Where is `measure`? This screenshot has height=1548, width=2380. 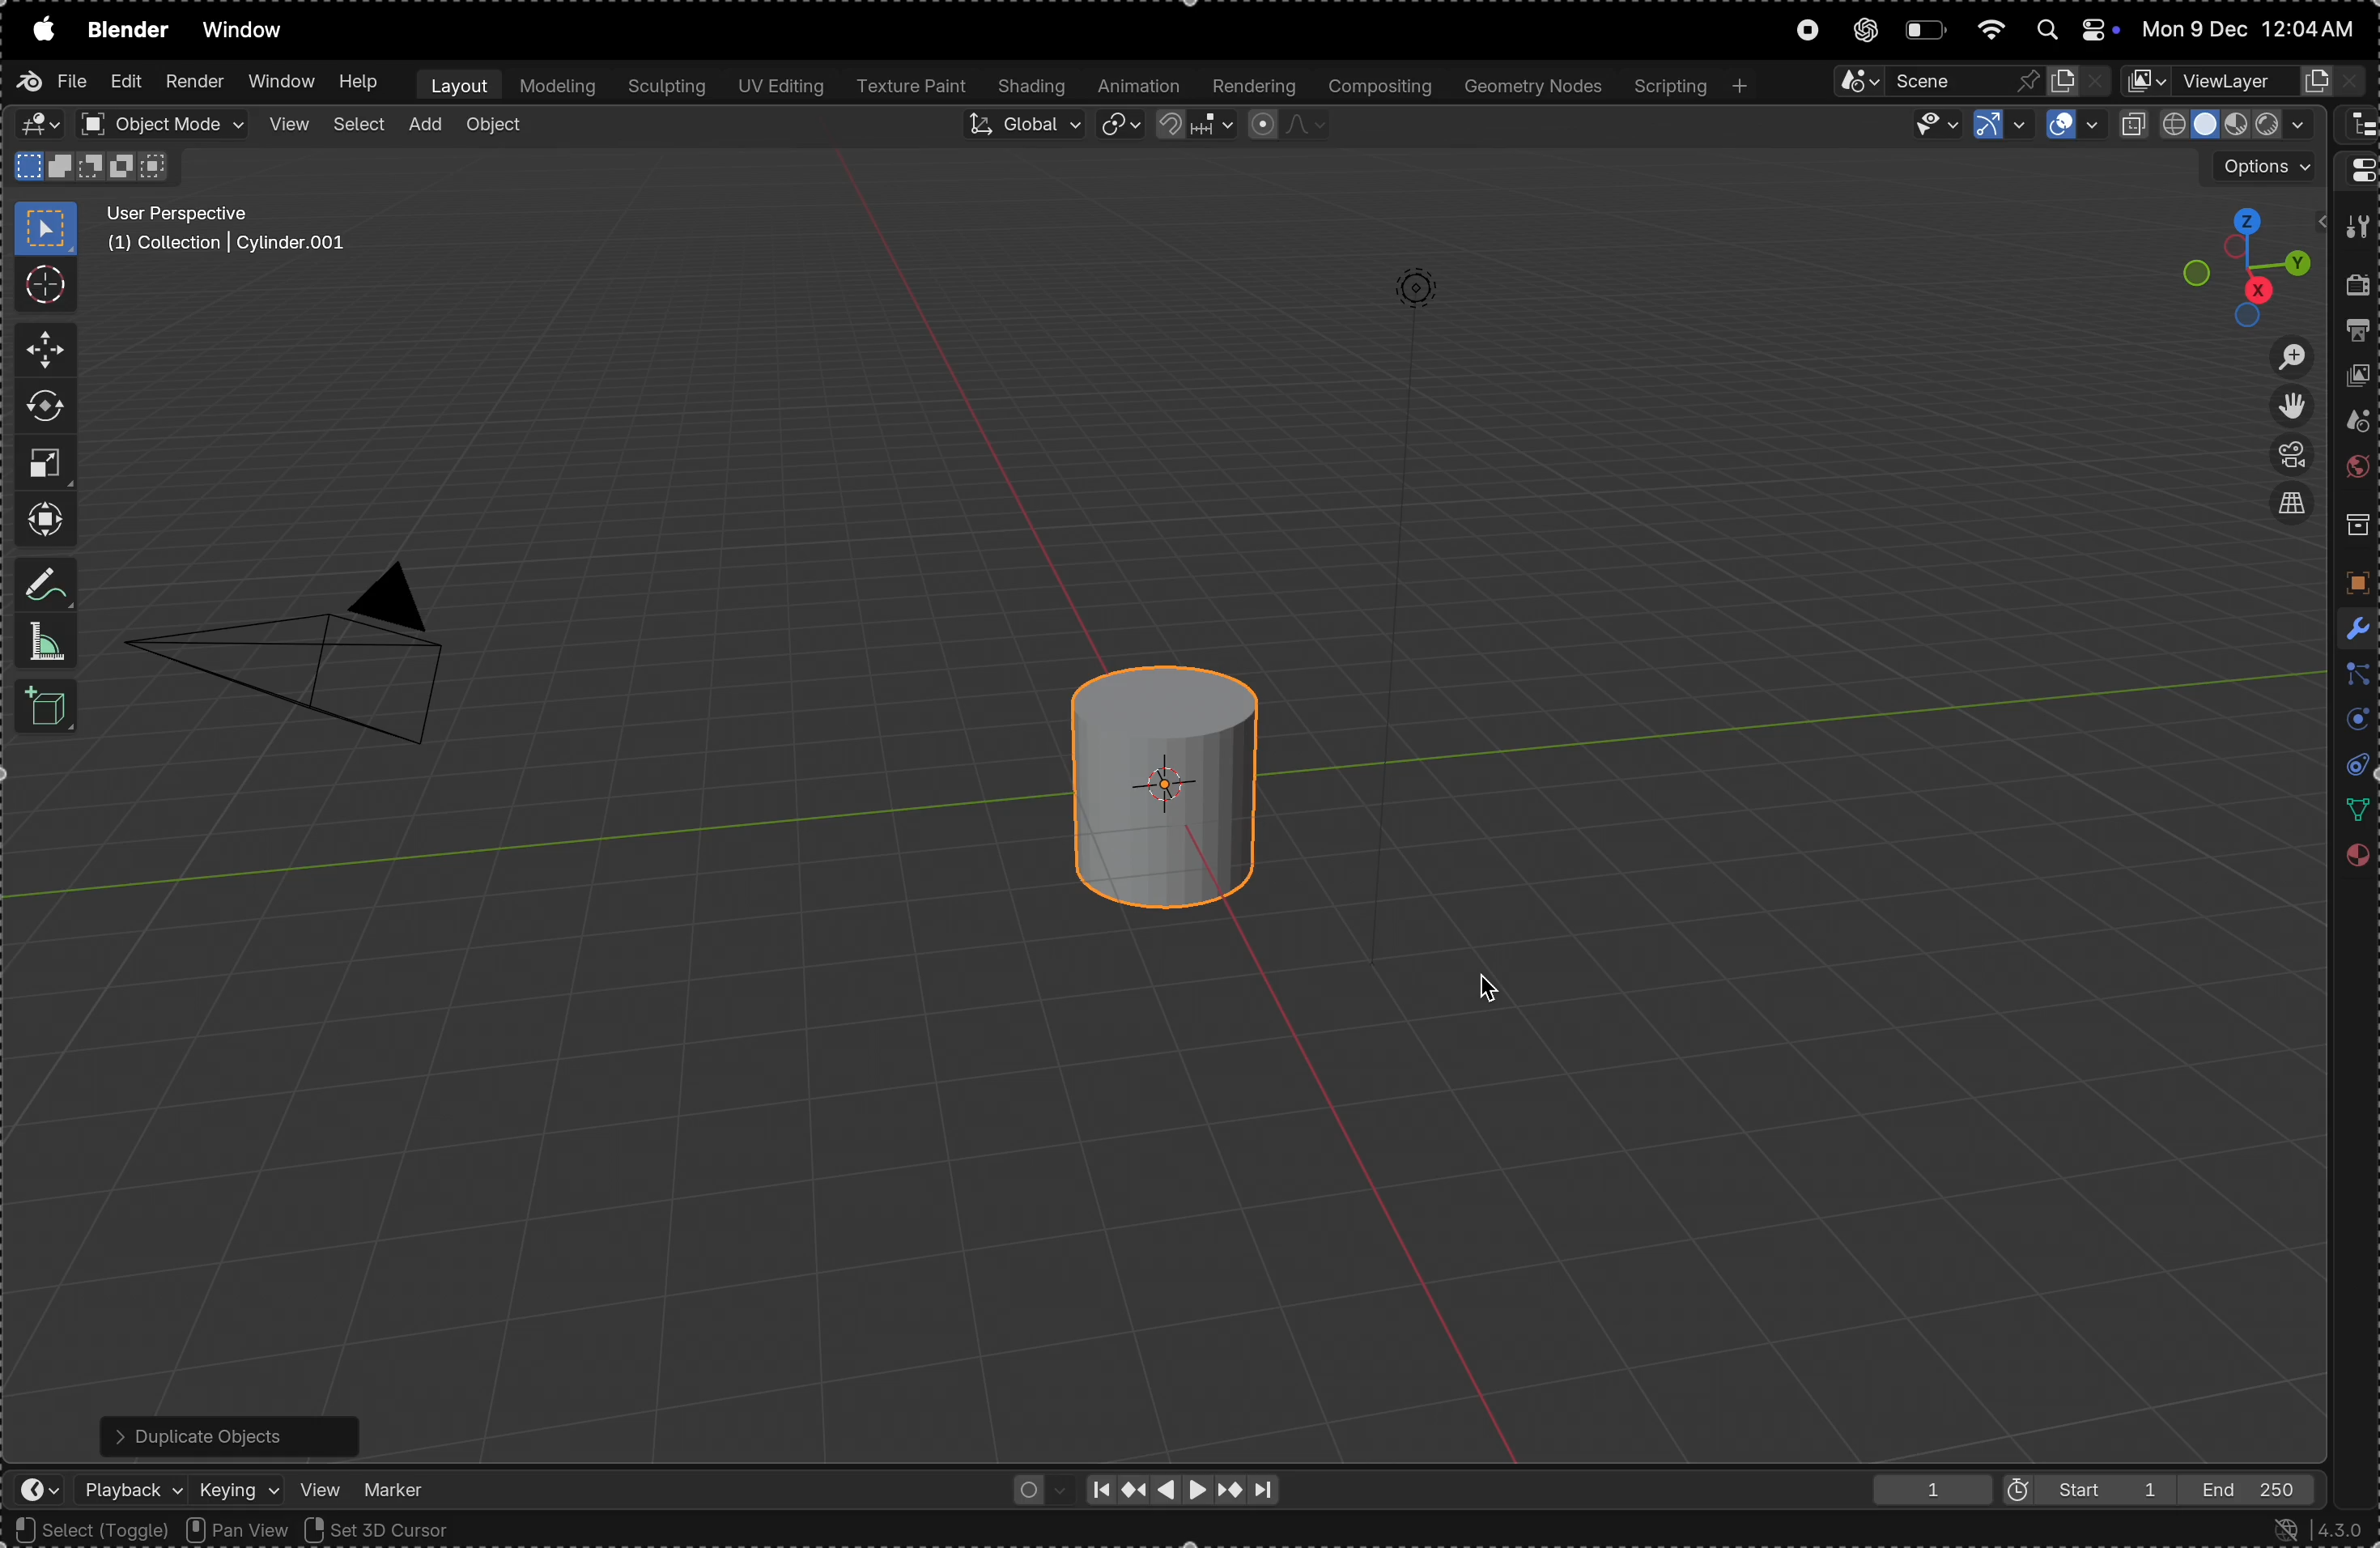 measure is located at coordinates (47, 642).